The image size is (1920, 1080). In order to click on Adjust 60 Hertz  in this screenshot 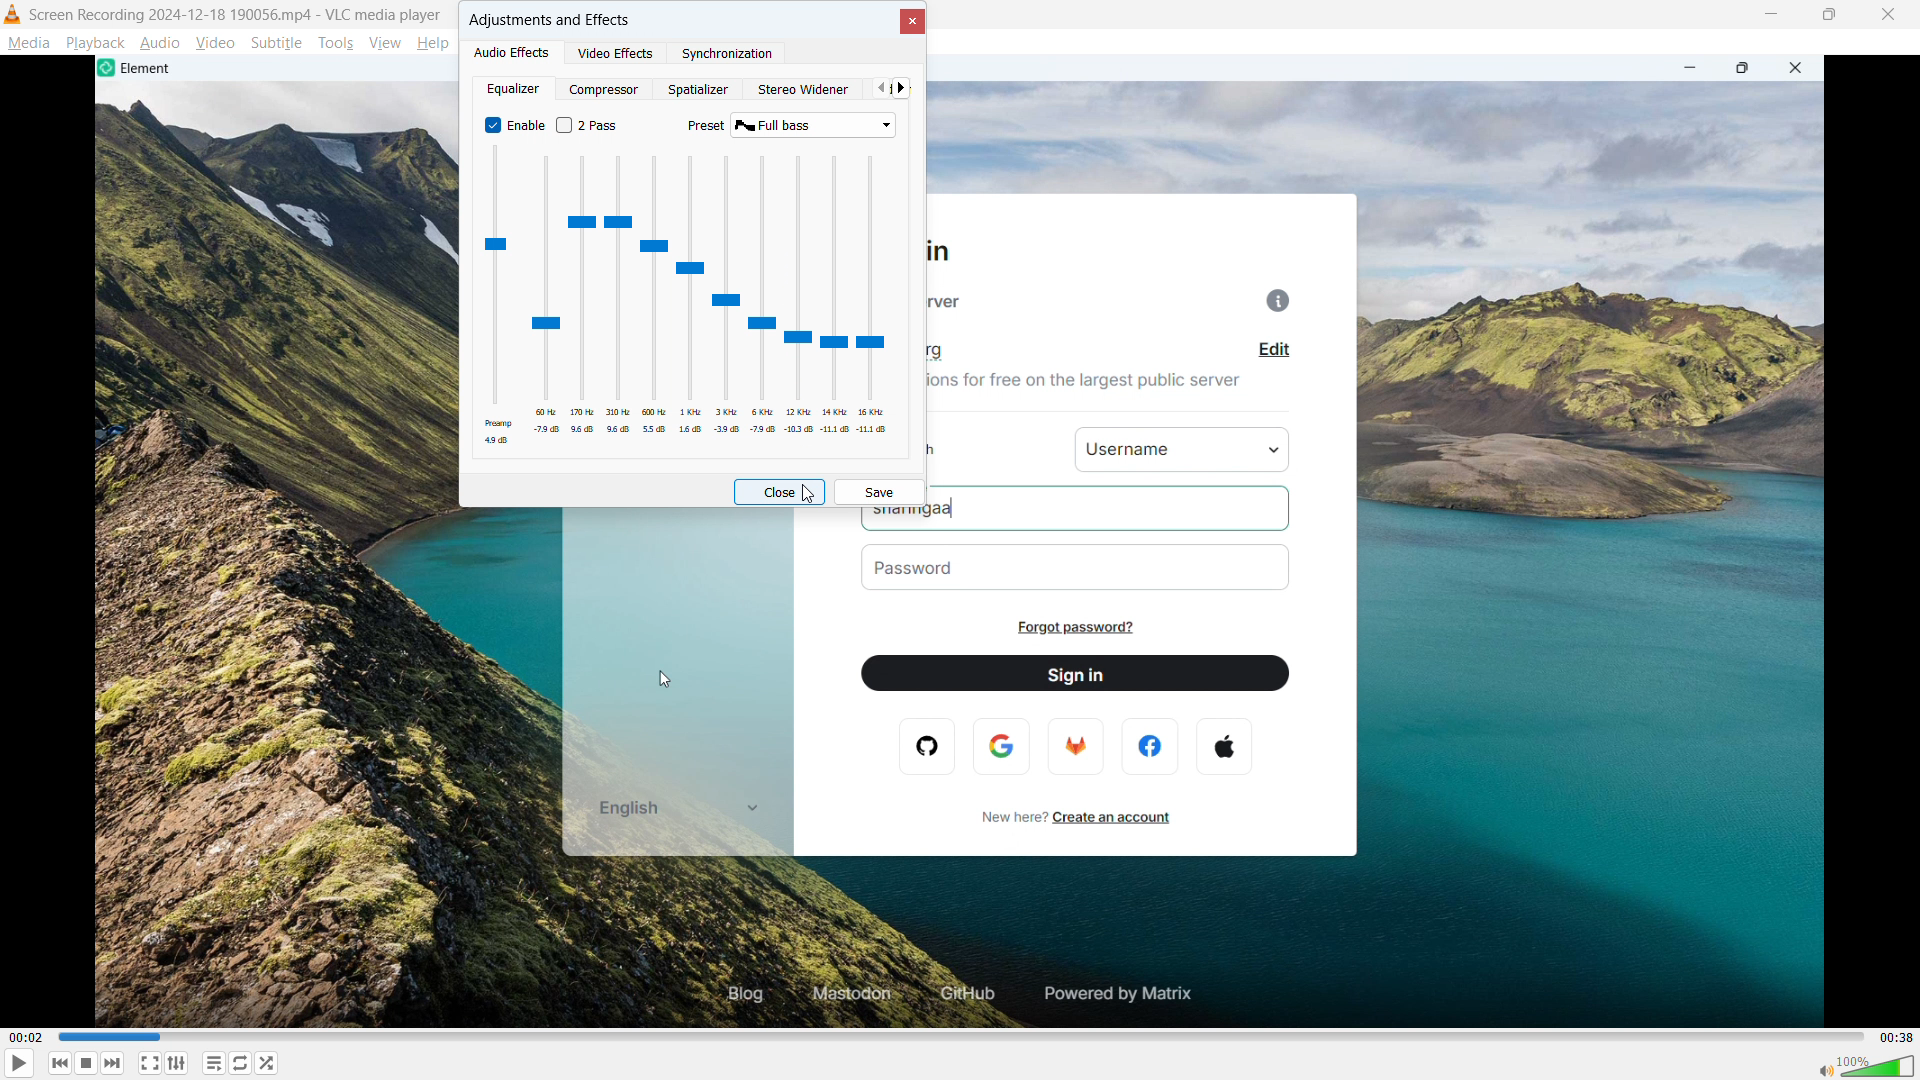, I will do `click(546, 297)`.